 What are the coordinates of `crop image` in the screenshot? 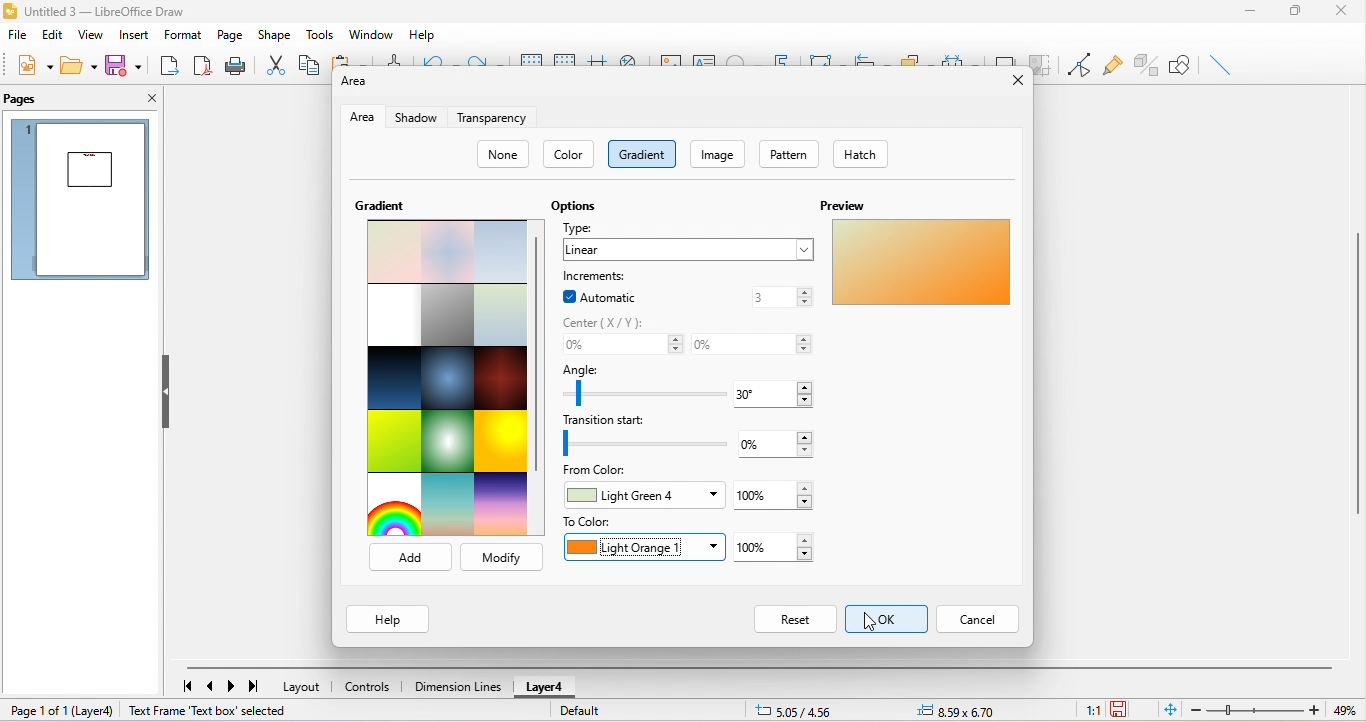 It's located at (1041, 63).